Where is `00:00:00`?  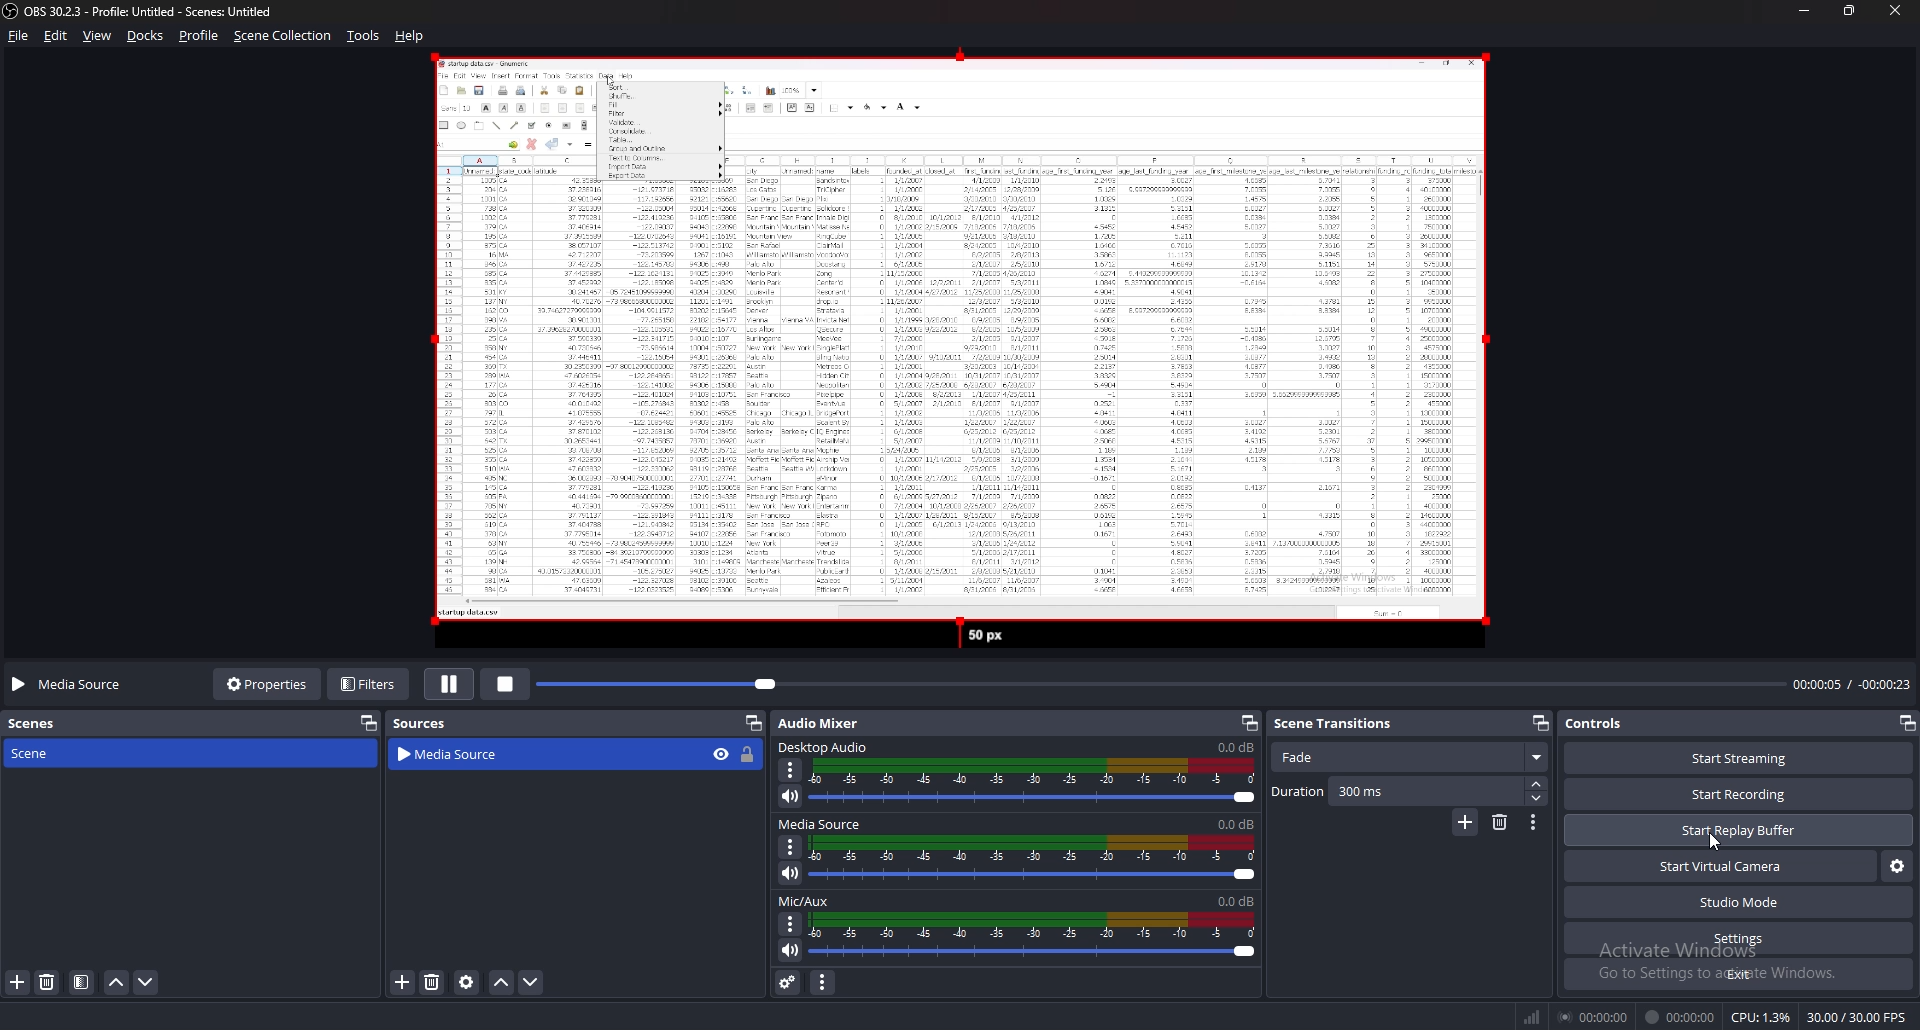 00:00:00 is located at coordinates (1593, 1016).